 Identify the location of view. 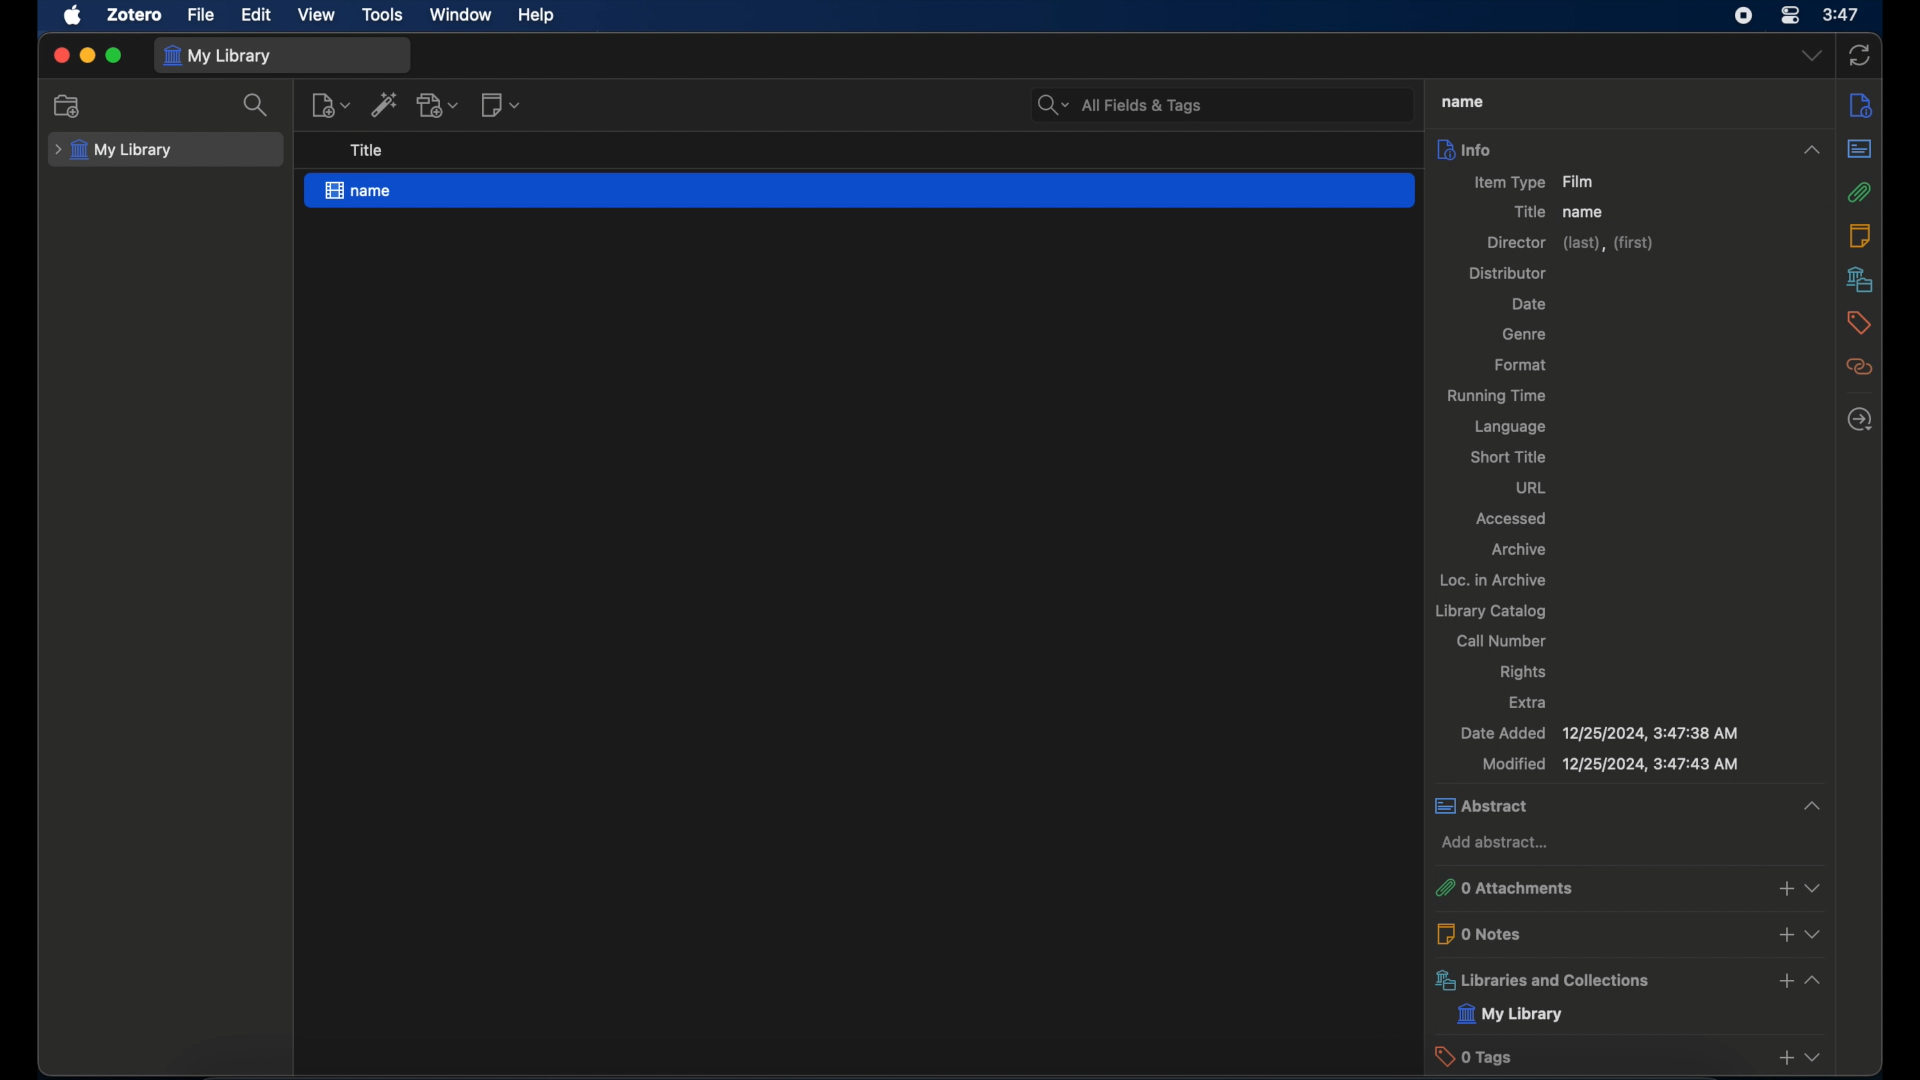
(318, 15).